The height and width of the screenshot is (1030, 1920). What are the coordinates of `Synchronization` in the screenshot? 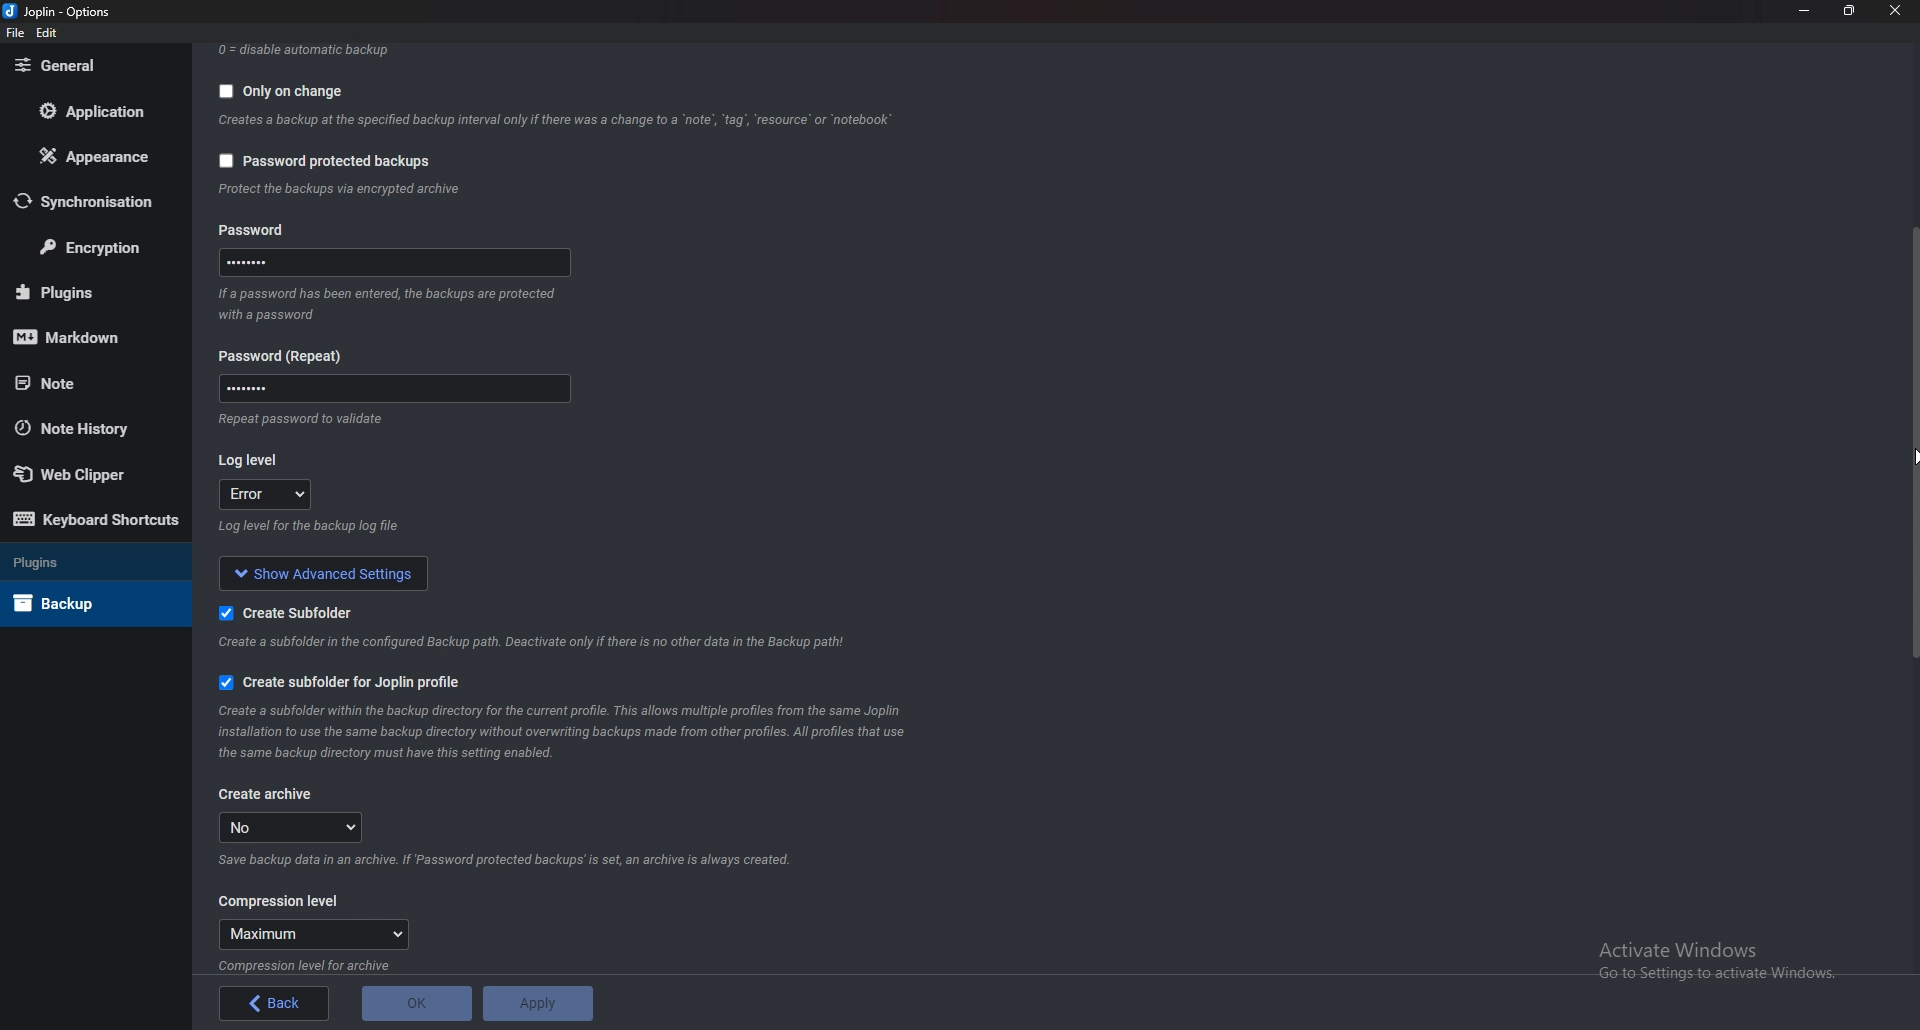 It's located at (95, 201).